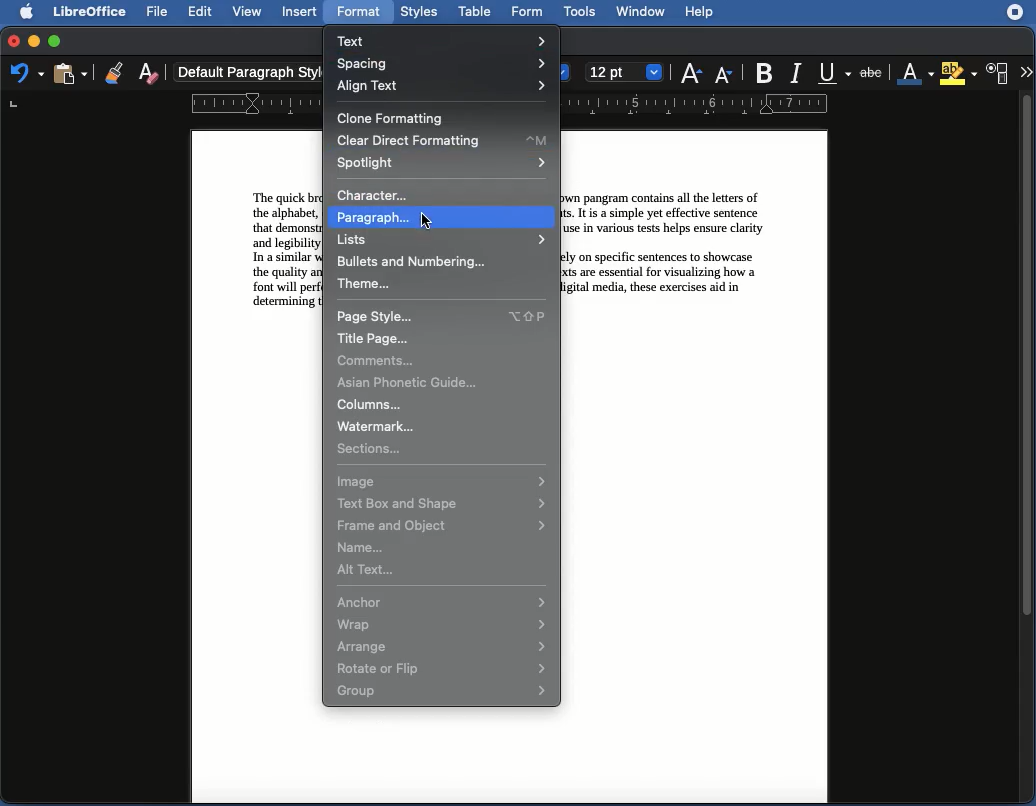 This screenshot has width=1036, height=806. I want to click on LibreOffice, so click(87, 13).